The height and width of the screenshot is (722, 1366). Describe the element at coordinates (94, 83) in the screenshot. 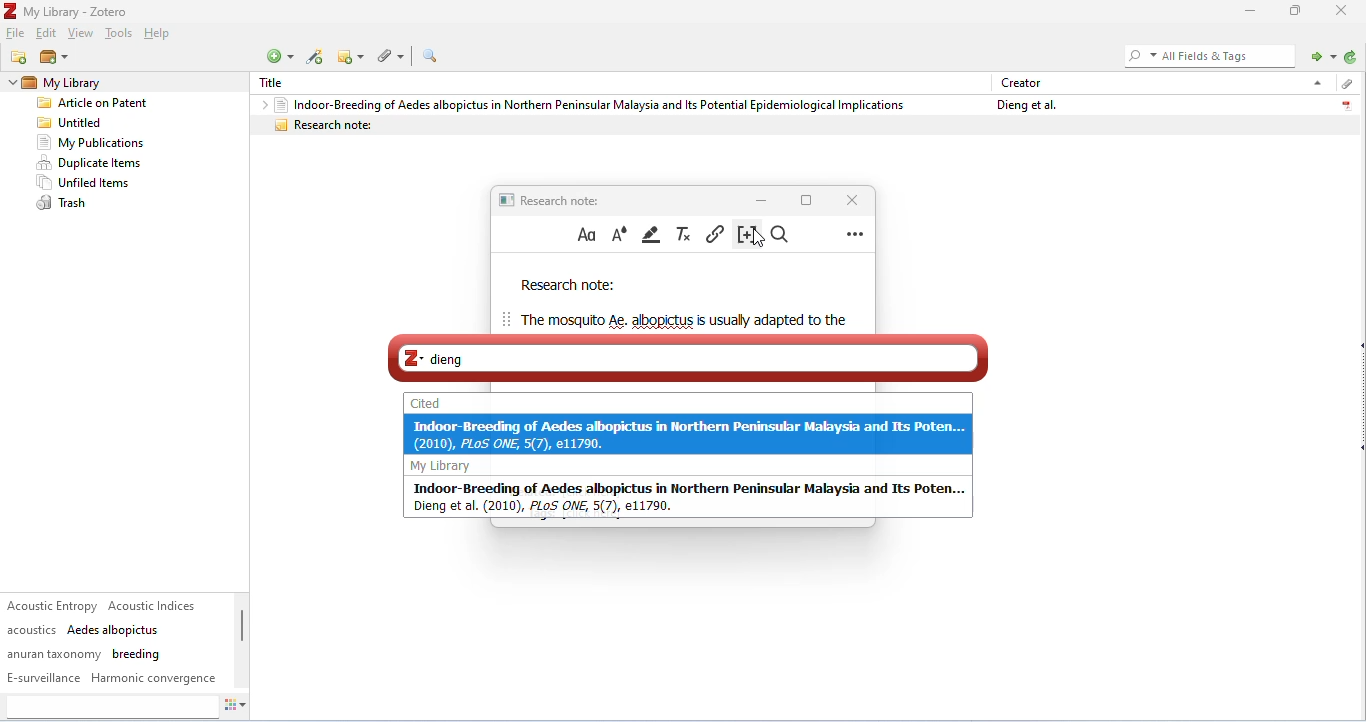

I see `my library` at that location.